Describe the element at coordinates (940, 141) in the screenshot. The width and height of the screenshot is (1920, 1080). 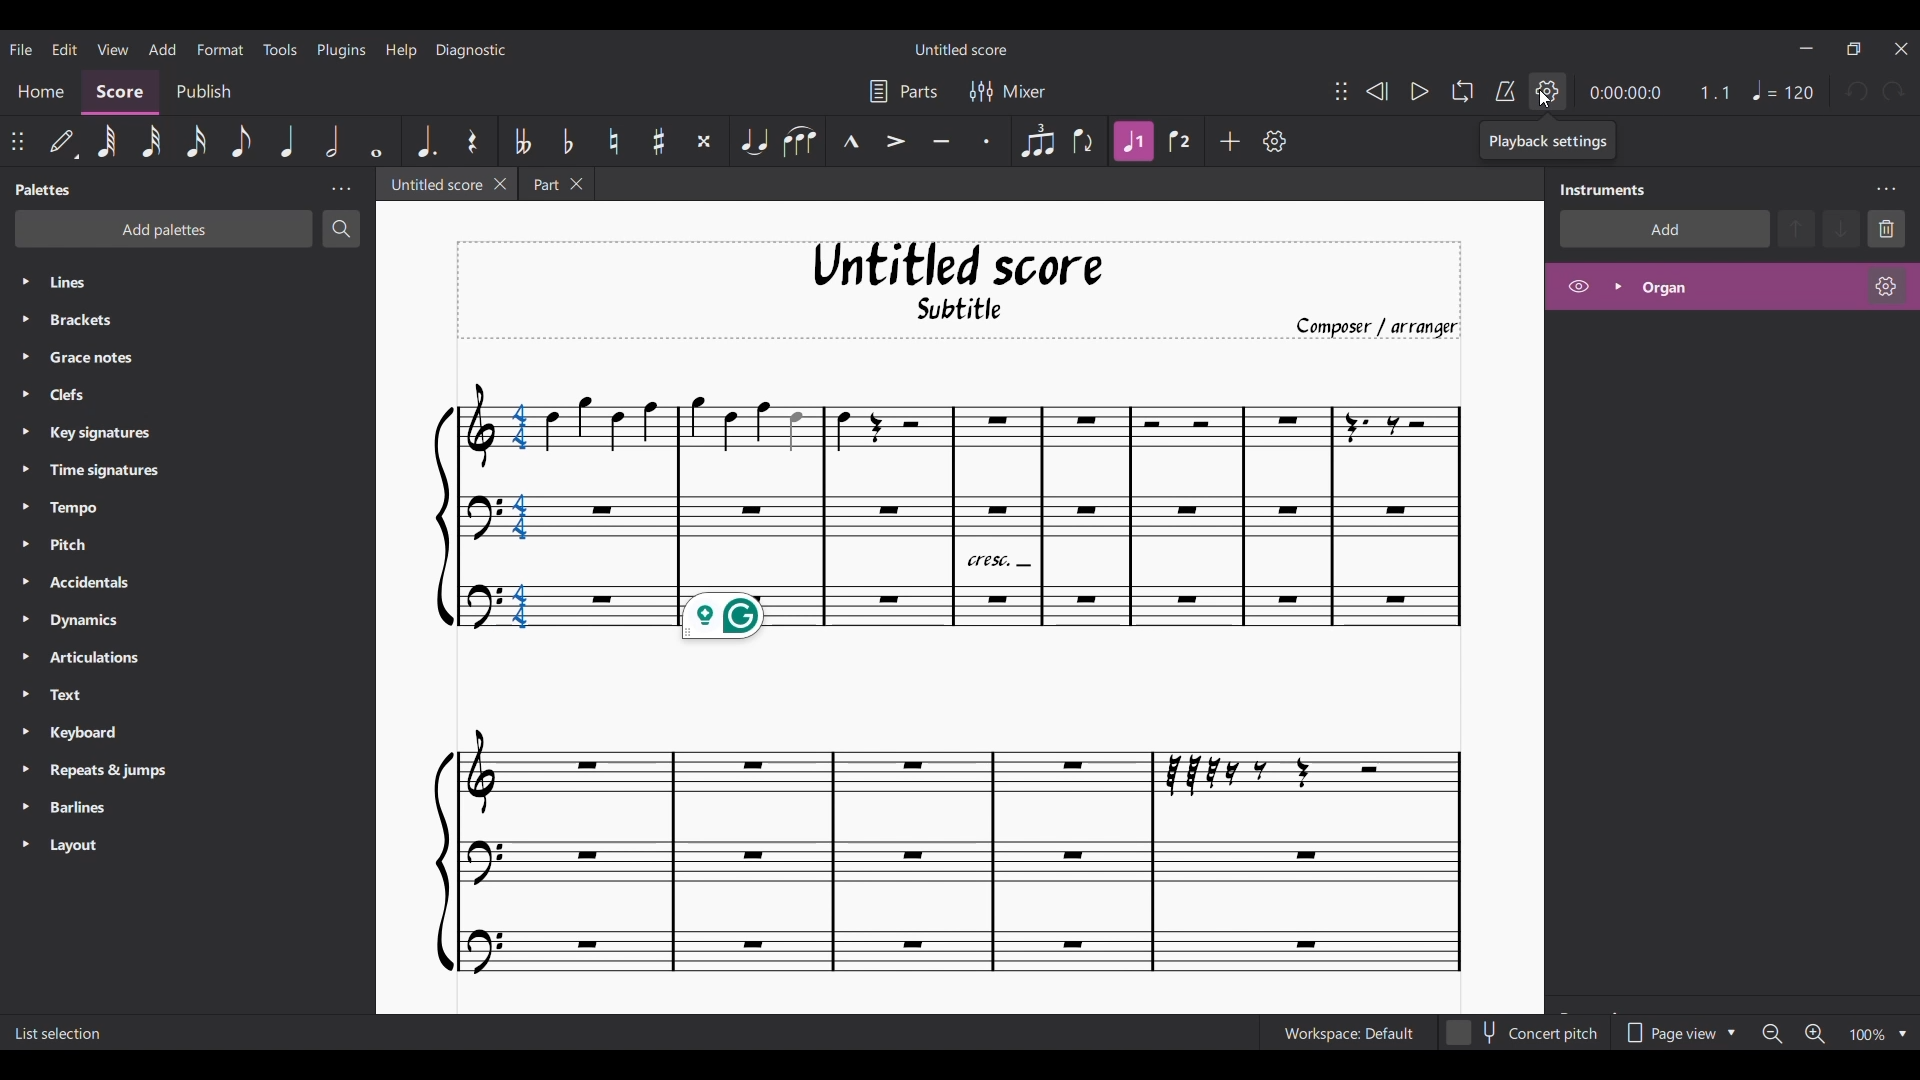
I see `Tenuto` at that location.